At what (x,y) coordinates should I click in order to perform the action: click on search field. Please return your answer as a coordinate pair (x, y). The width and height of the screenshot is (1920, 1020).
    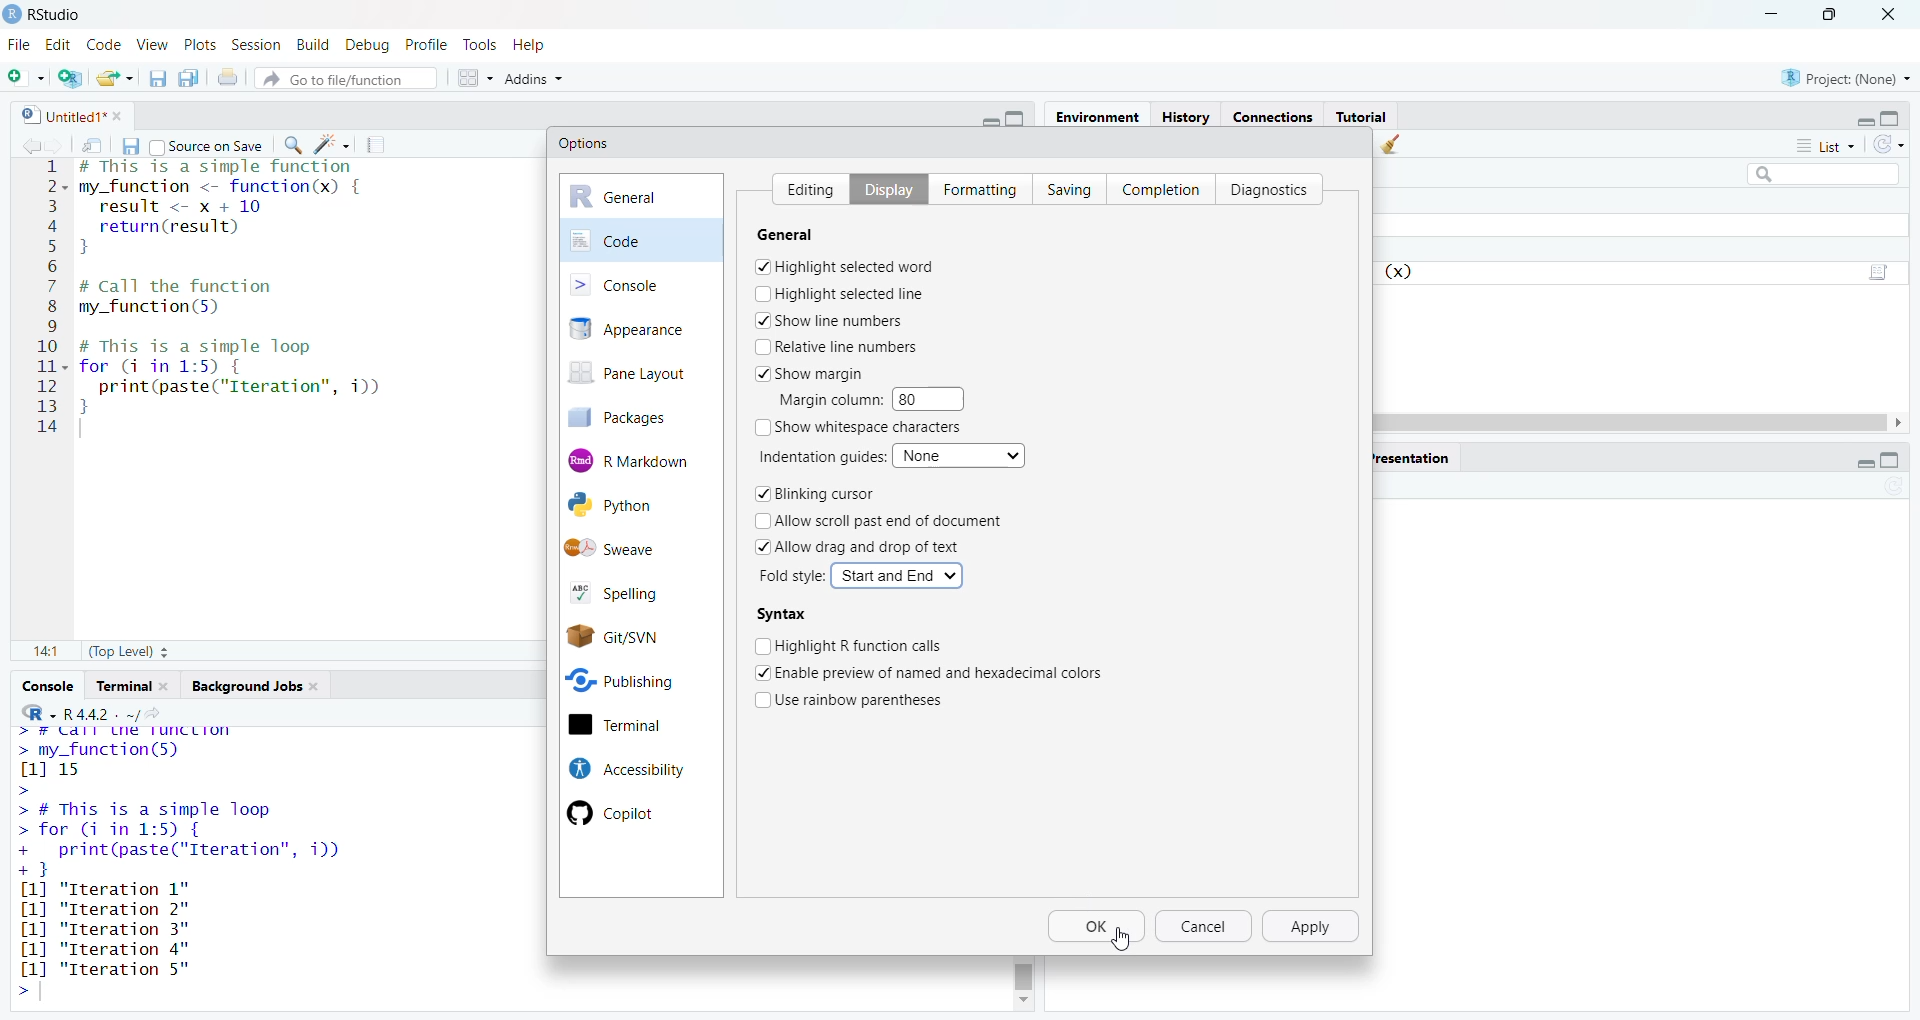
    Looking at the image, I should click on (1818, 173).